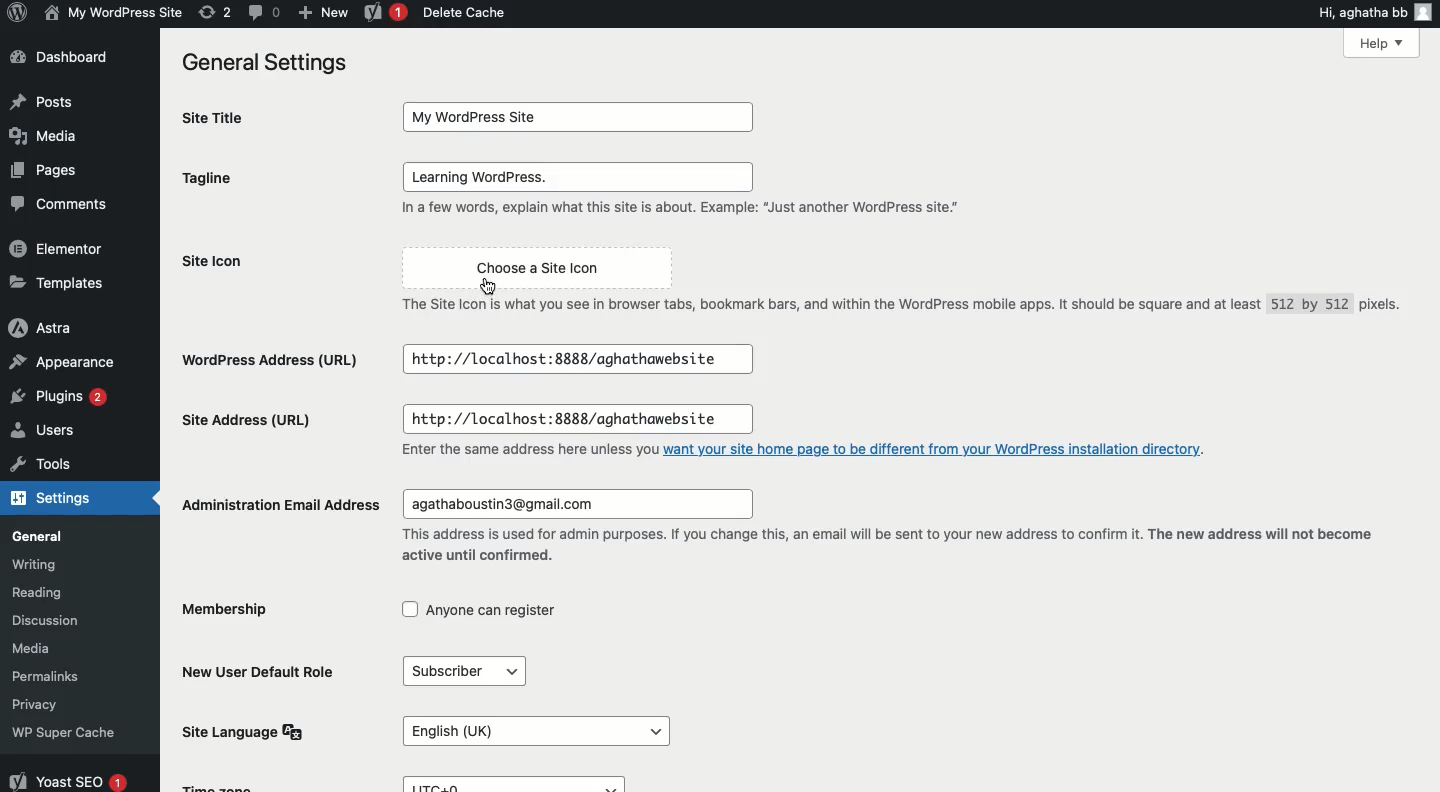  Describe the element at coordinates (1423, 12) in the screenshot. I see `user icon` at that location.